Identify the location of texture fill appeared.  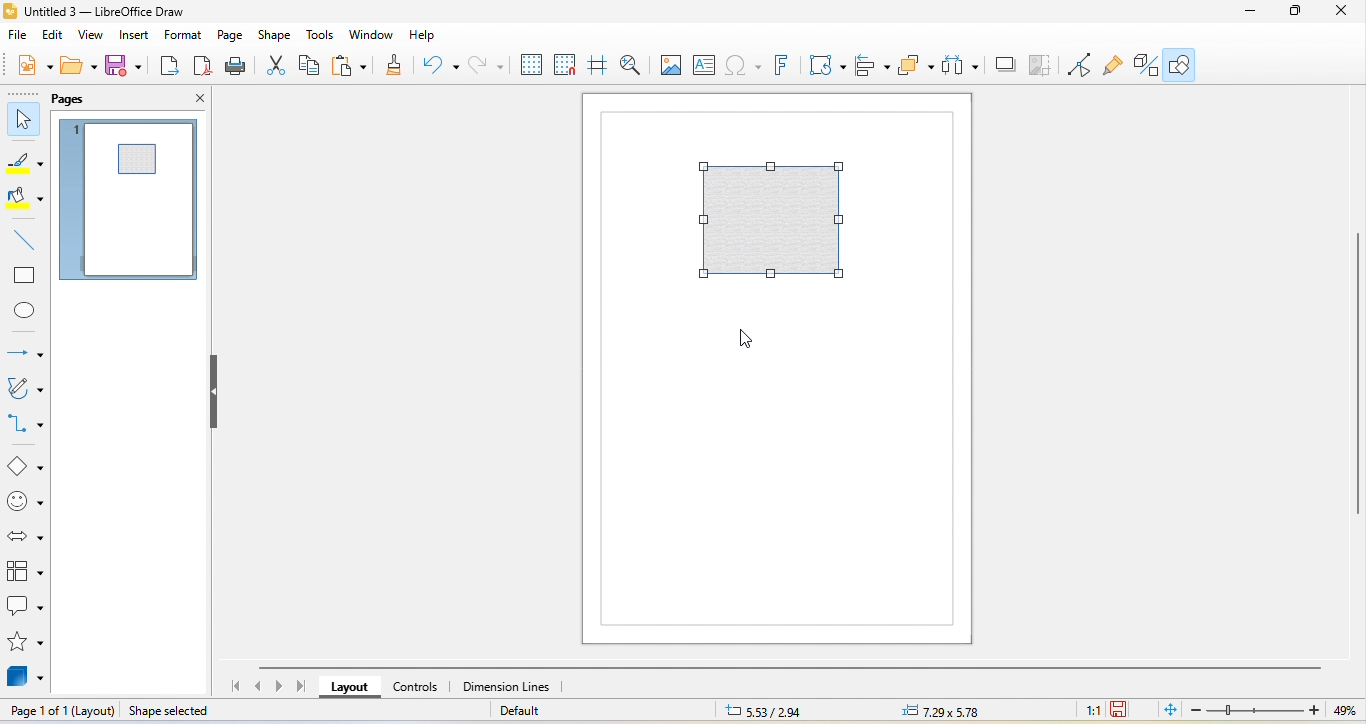
(137, 159).